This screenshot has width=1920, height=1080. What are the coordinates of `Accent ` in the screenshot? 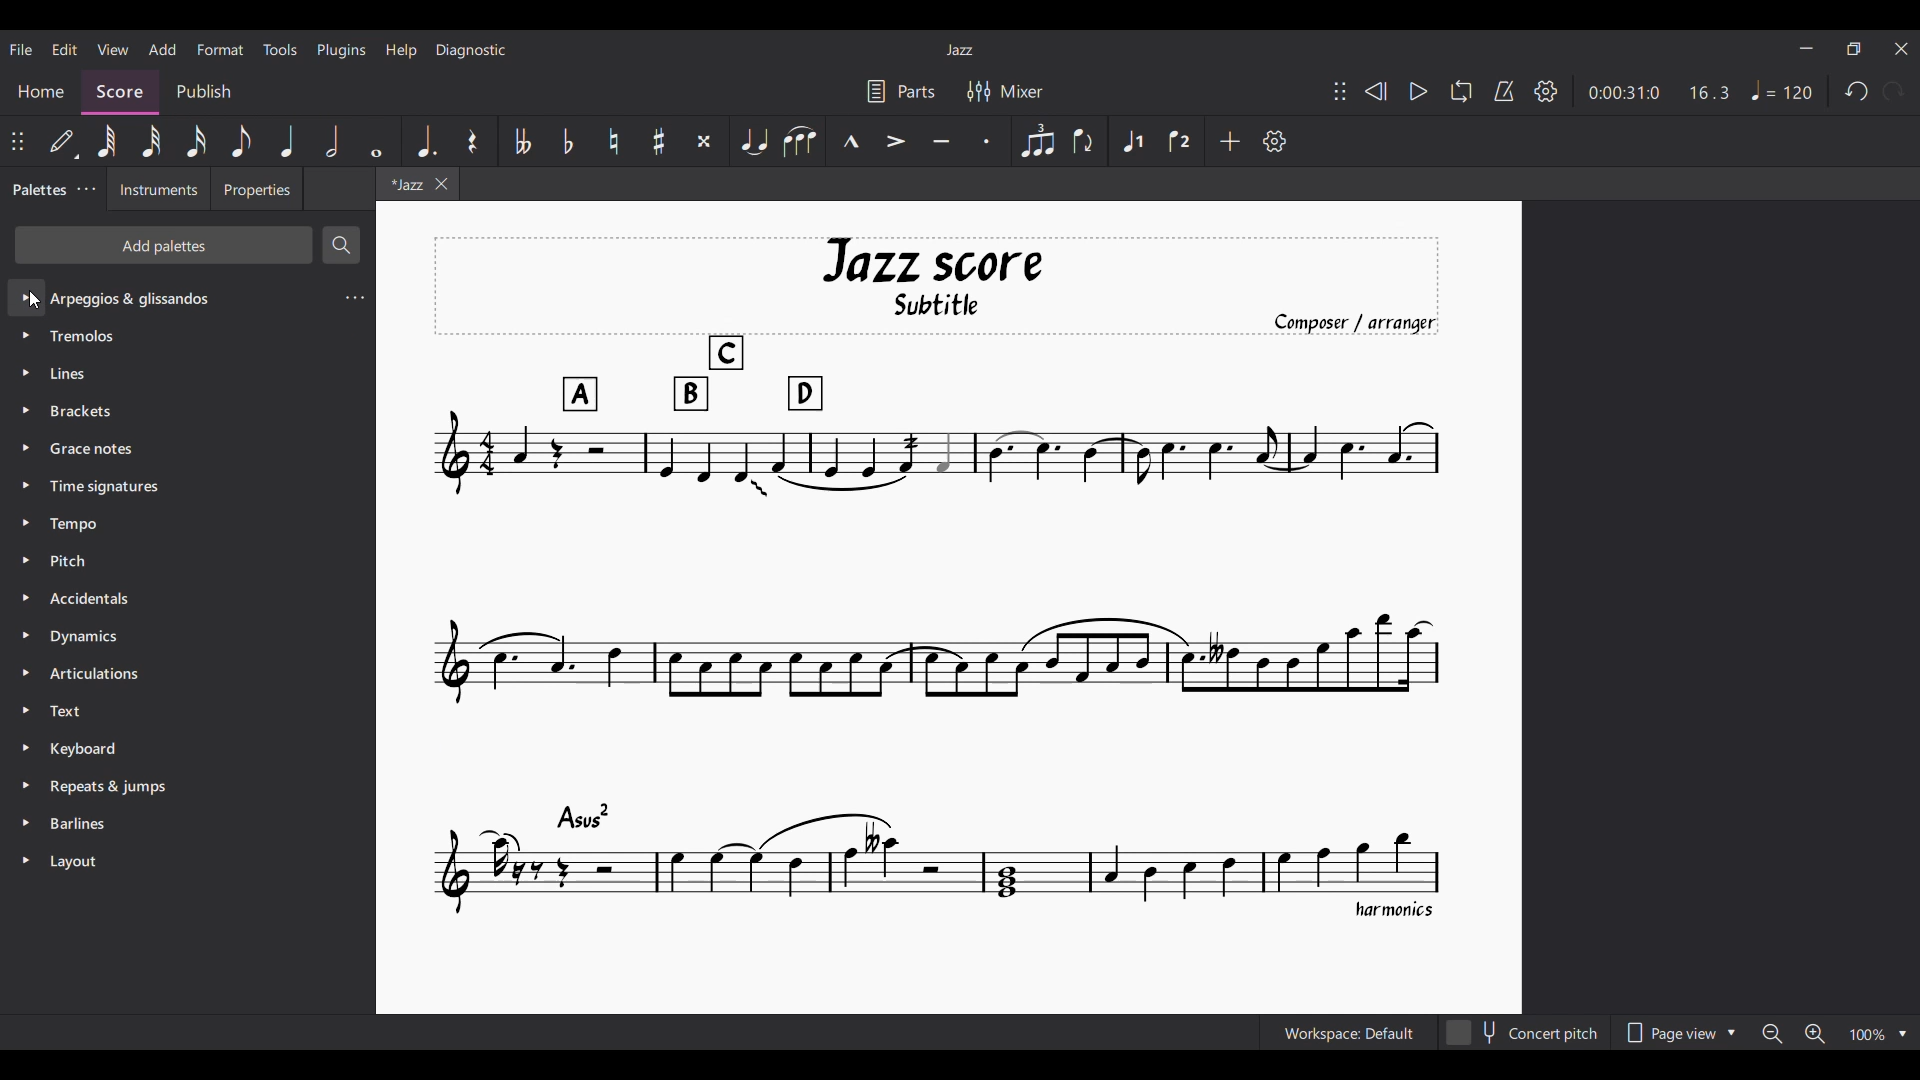 It's located at (895, 141).